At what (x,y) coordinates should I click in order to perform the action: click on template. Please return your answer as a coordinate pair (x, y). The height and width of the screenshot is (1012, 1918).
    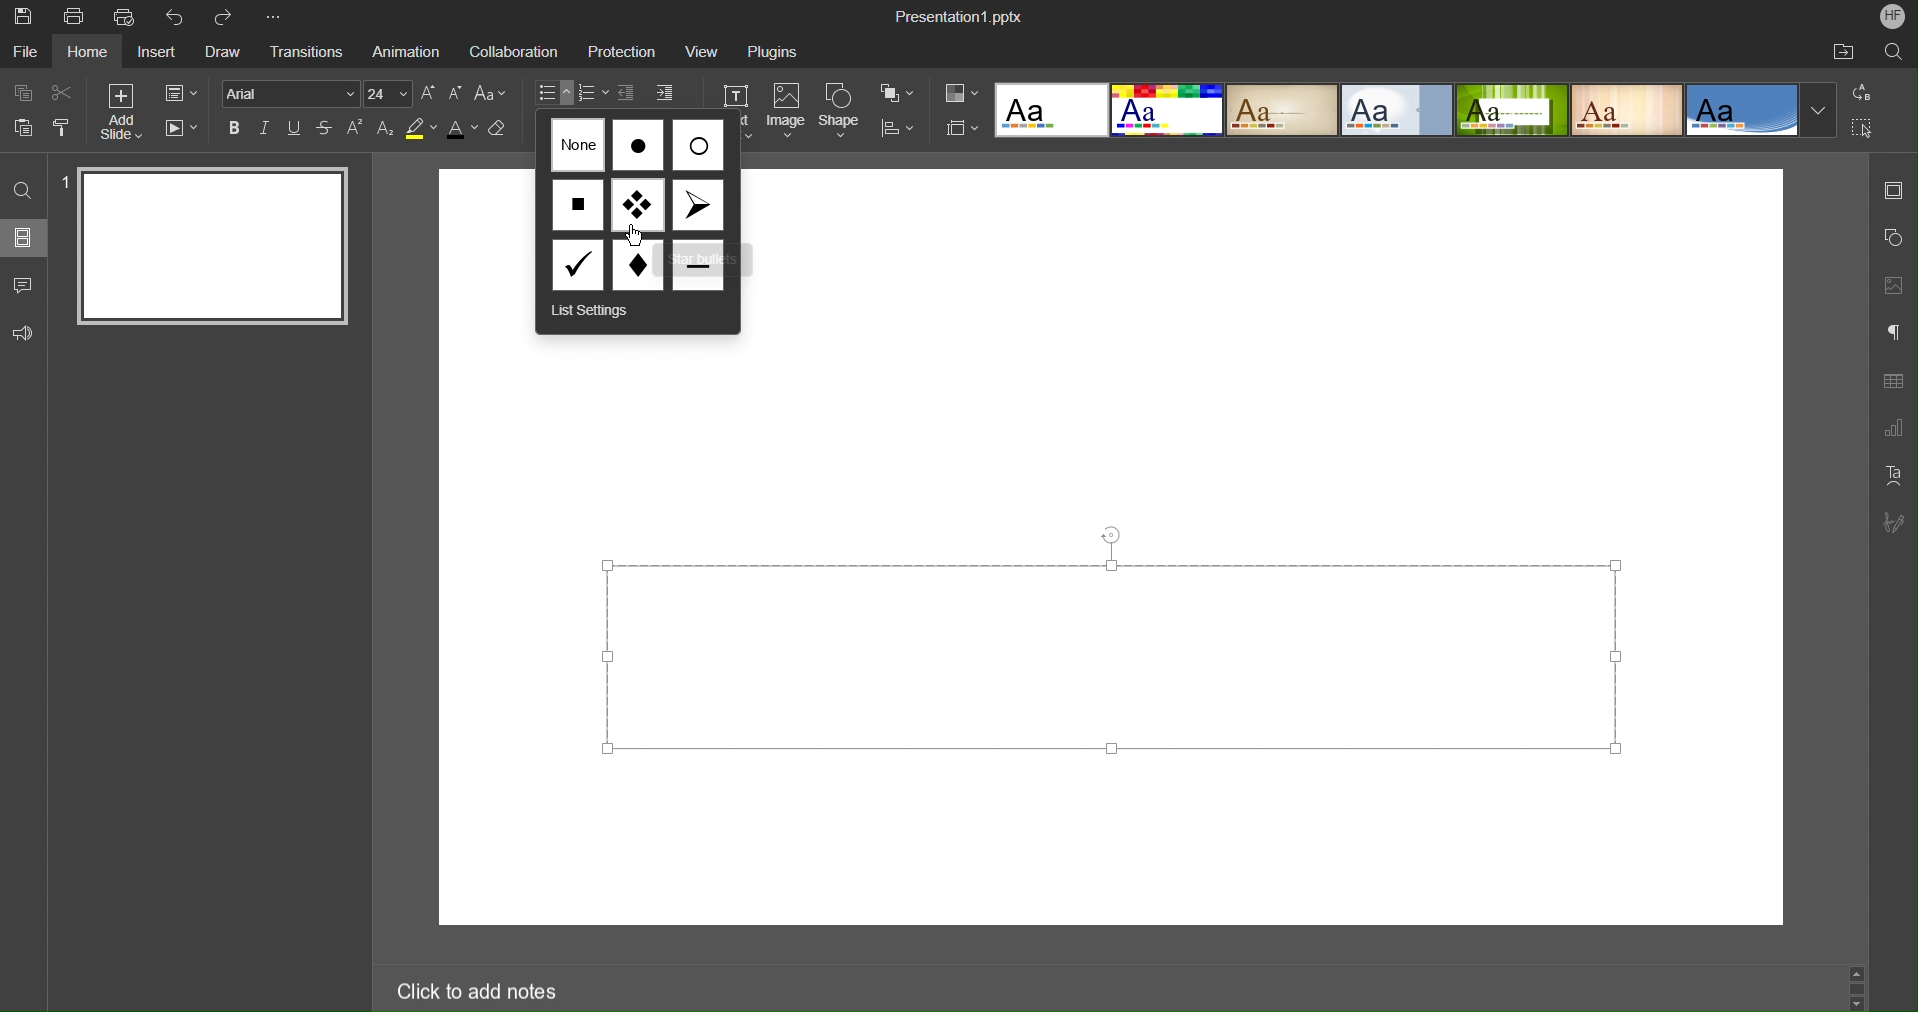
    Looking at the image, I should click on (1626, 110).